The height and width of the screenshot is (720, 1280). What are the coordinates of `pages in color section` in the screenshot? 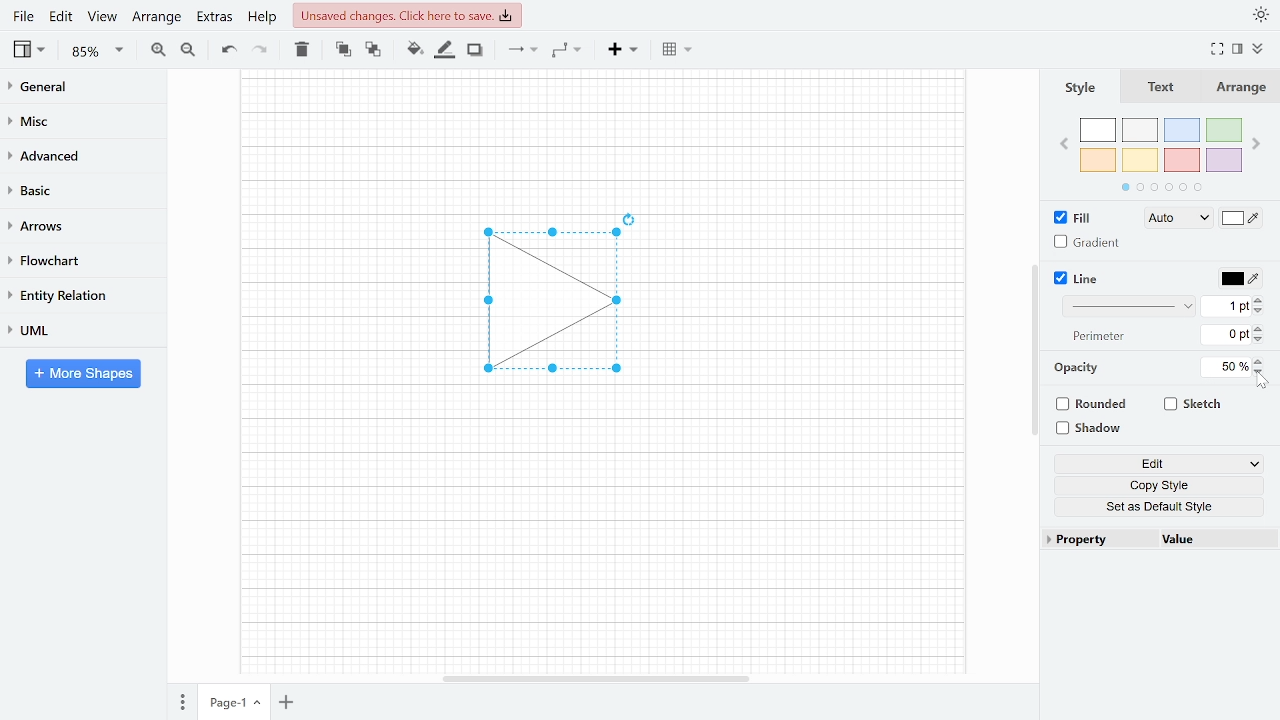 It's located at (1159, 185).